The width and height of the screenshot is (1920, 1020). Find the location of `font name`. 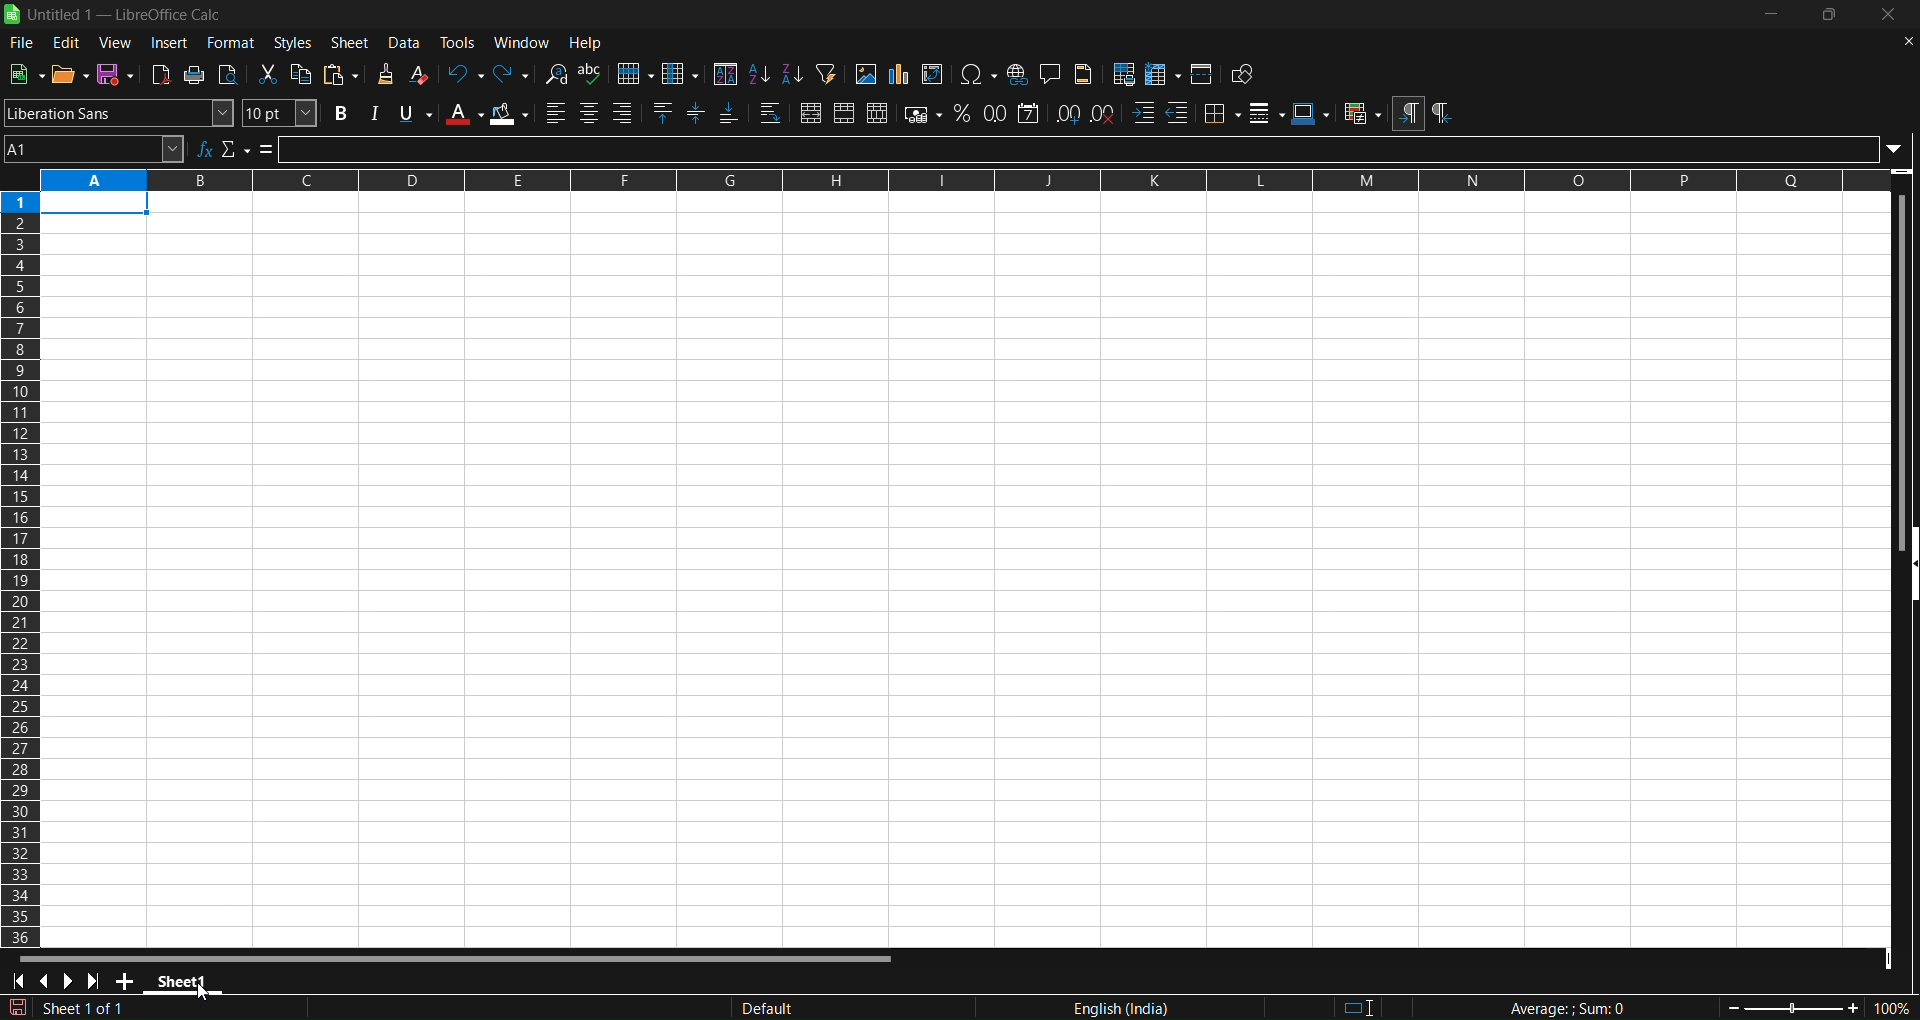

font name is located at coordinates (119, 112).